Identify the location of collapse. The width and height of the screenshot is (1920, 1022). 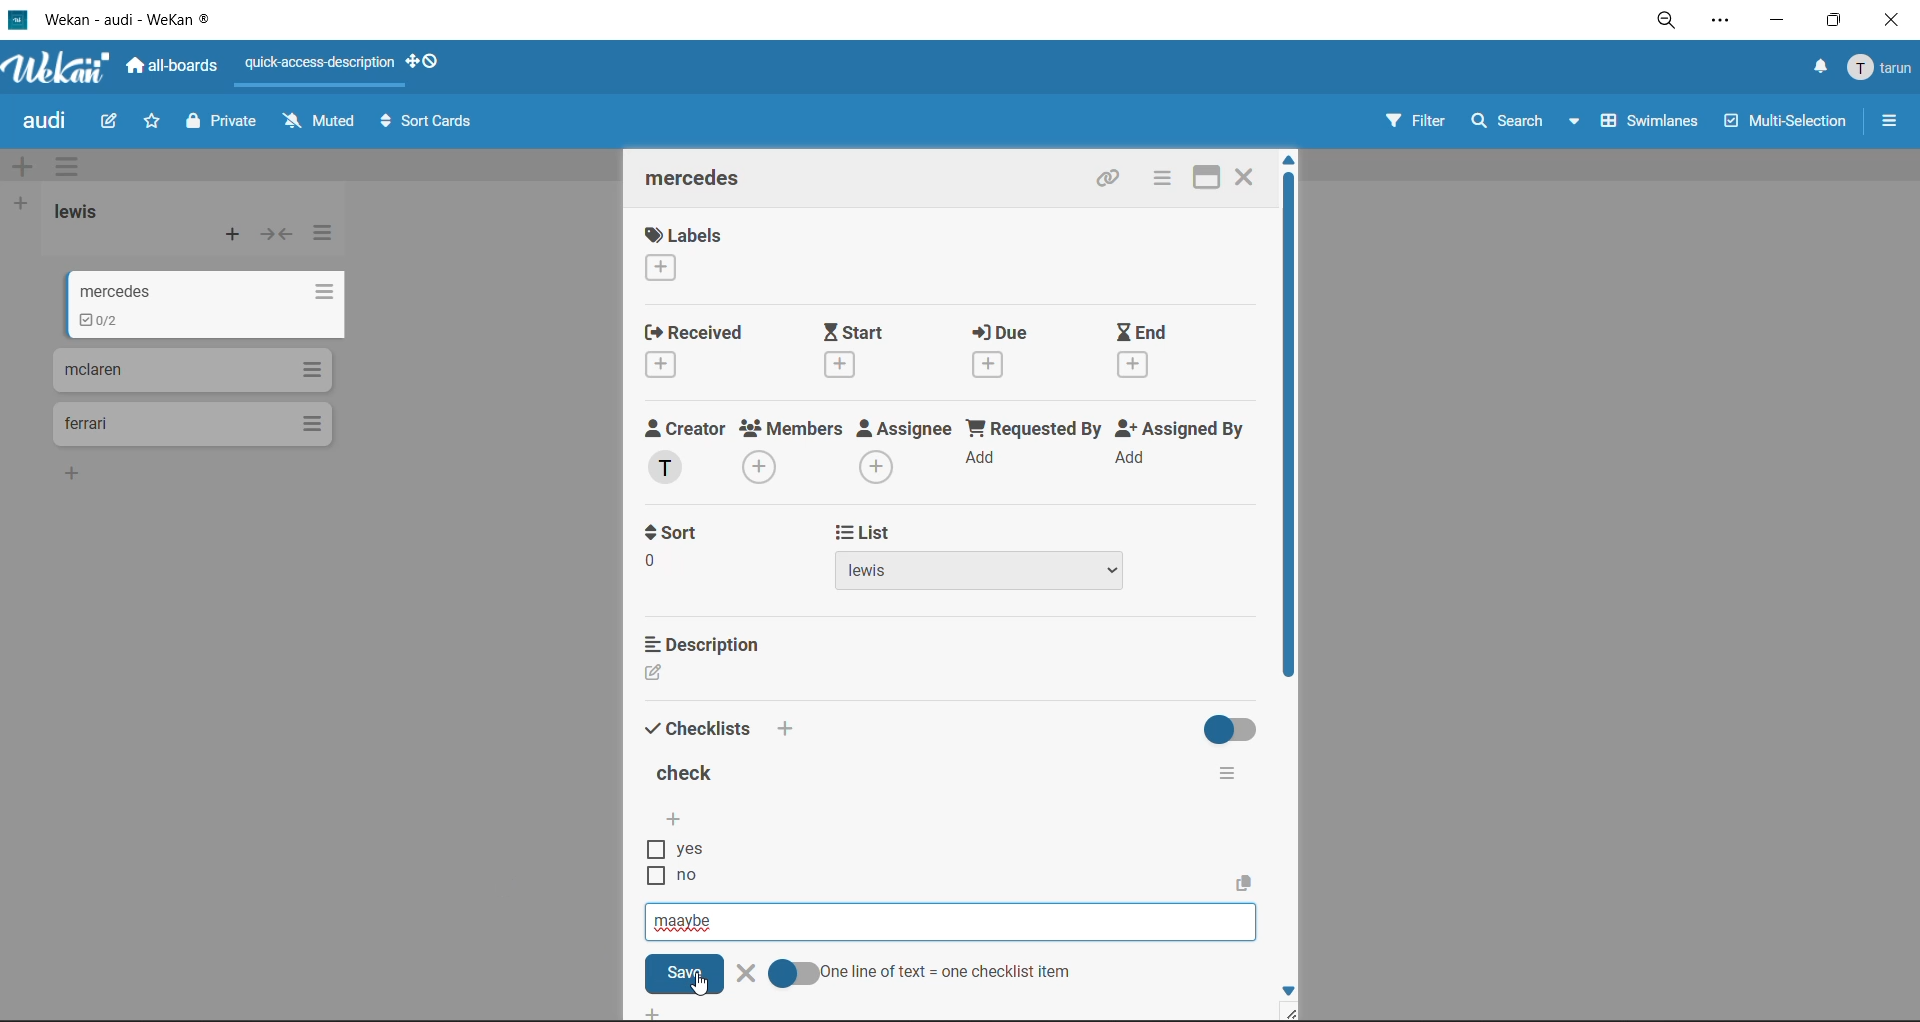
(276, 235).